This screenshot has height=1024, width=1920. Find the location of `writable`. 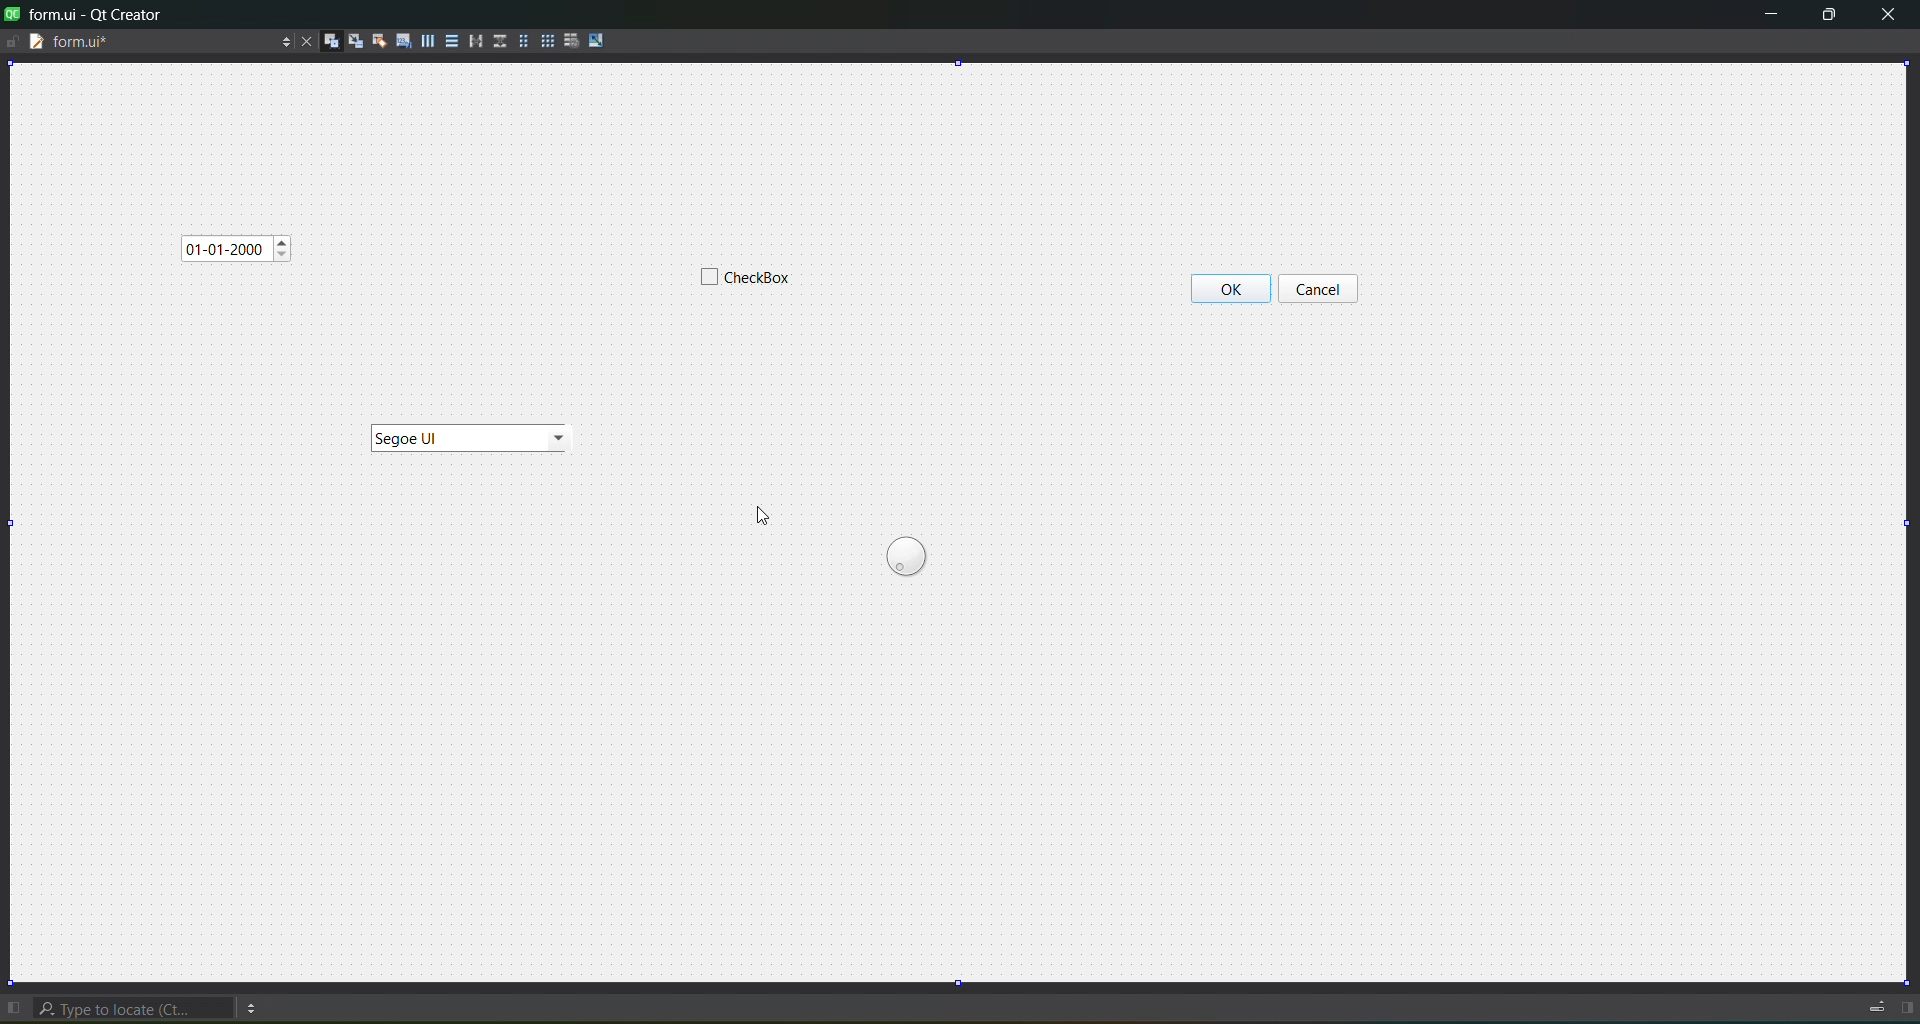

writable is located at coordinates (15, 45).